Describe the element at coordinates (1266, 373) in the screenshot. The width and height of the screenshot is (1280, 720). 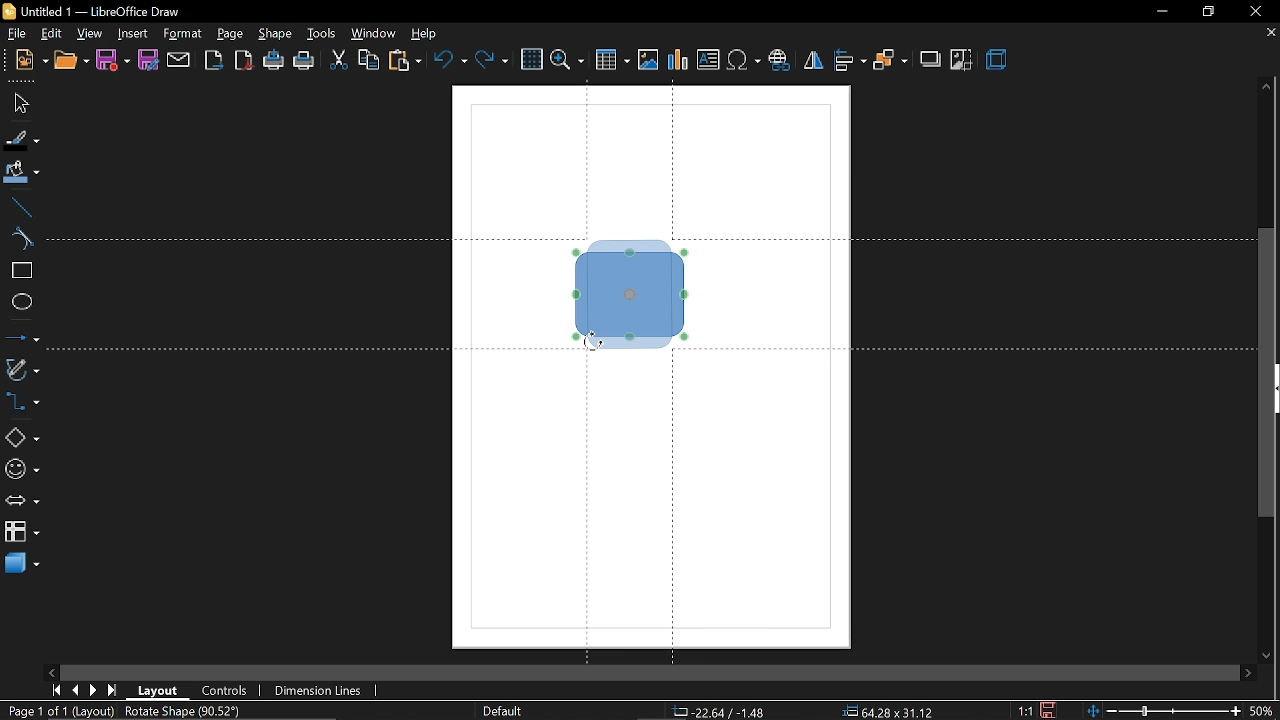
I see `vertical scrollbar` at that location.